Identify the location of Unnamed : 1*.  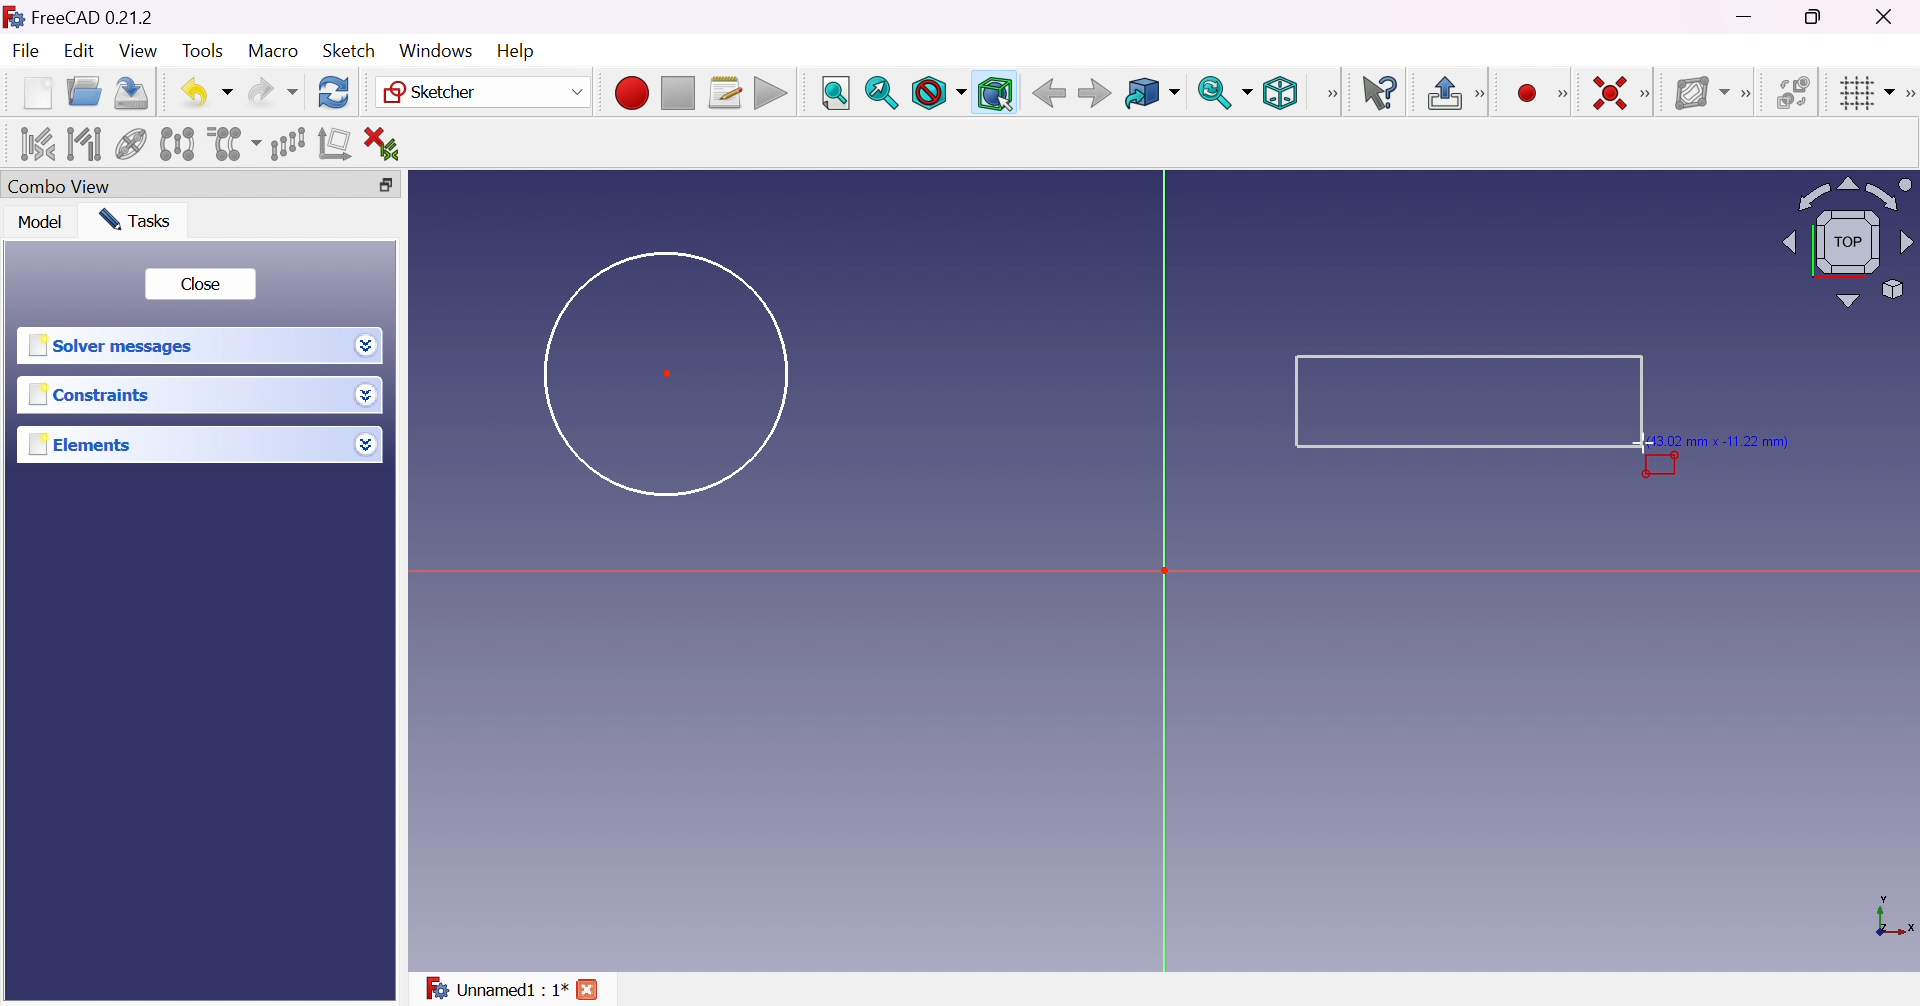
(495, 985).